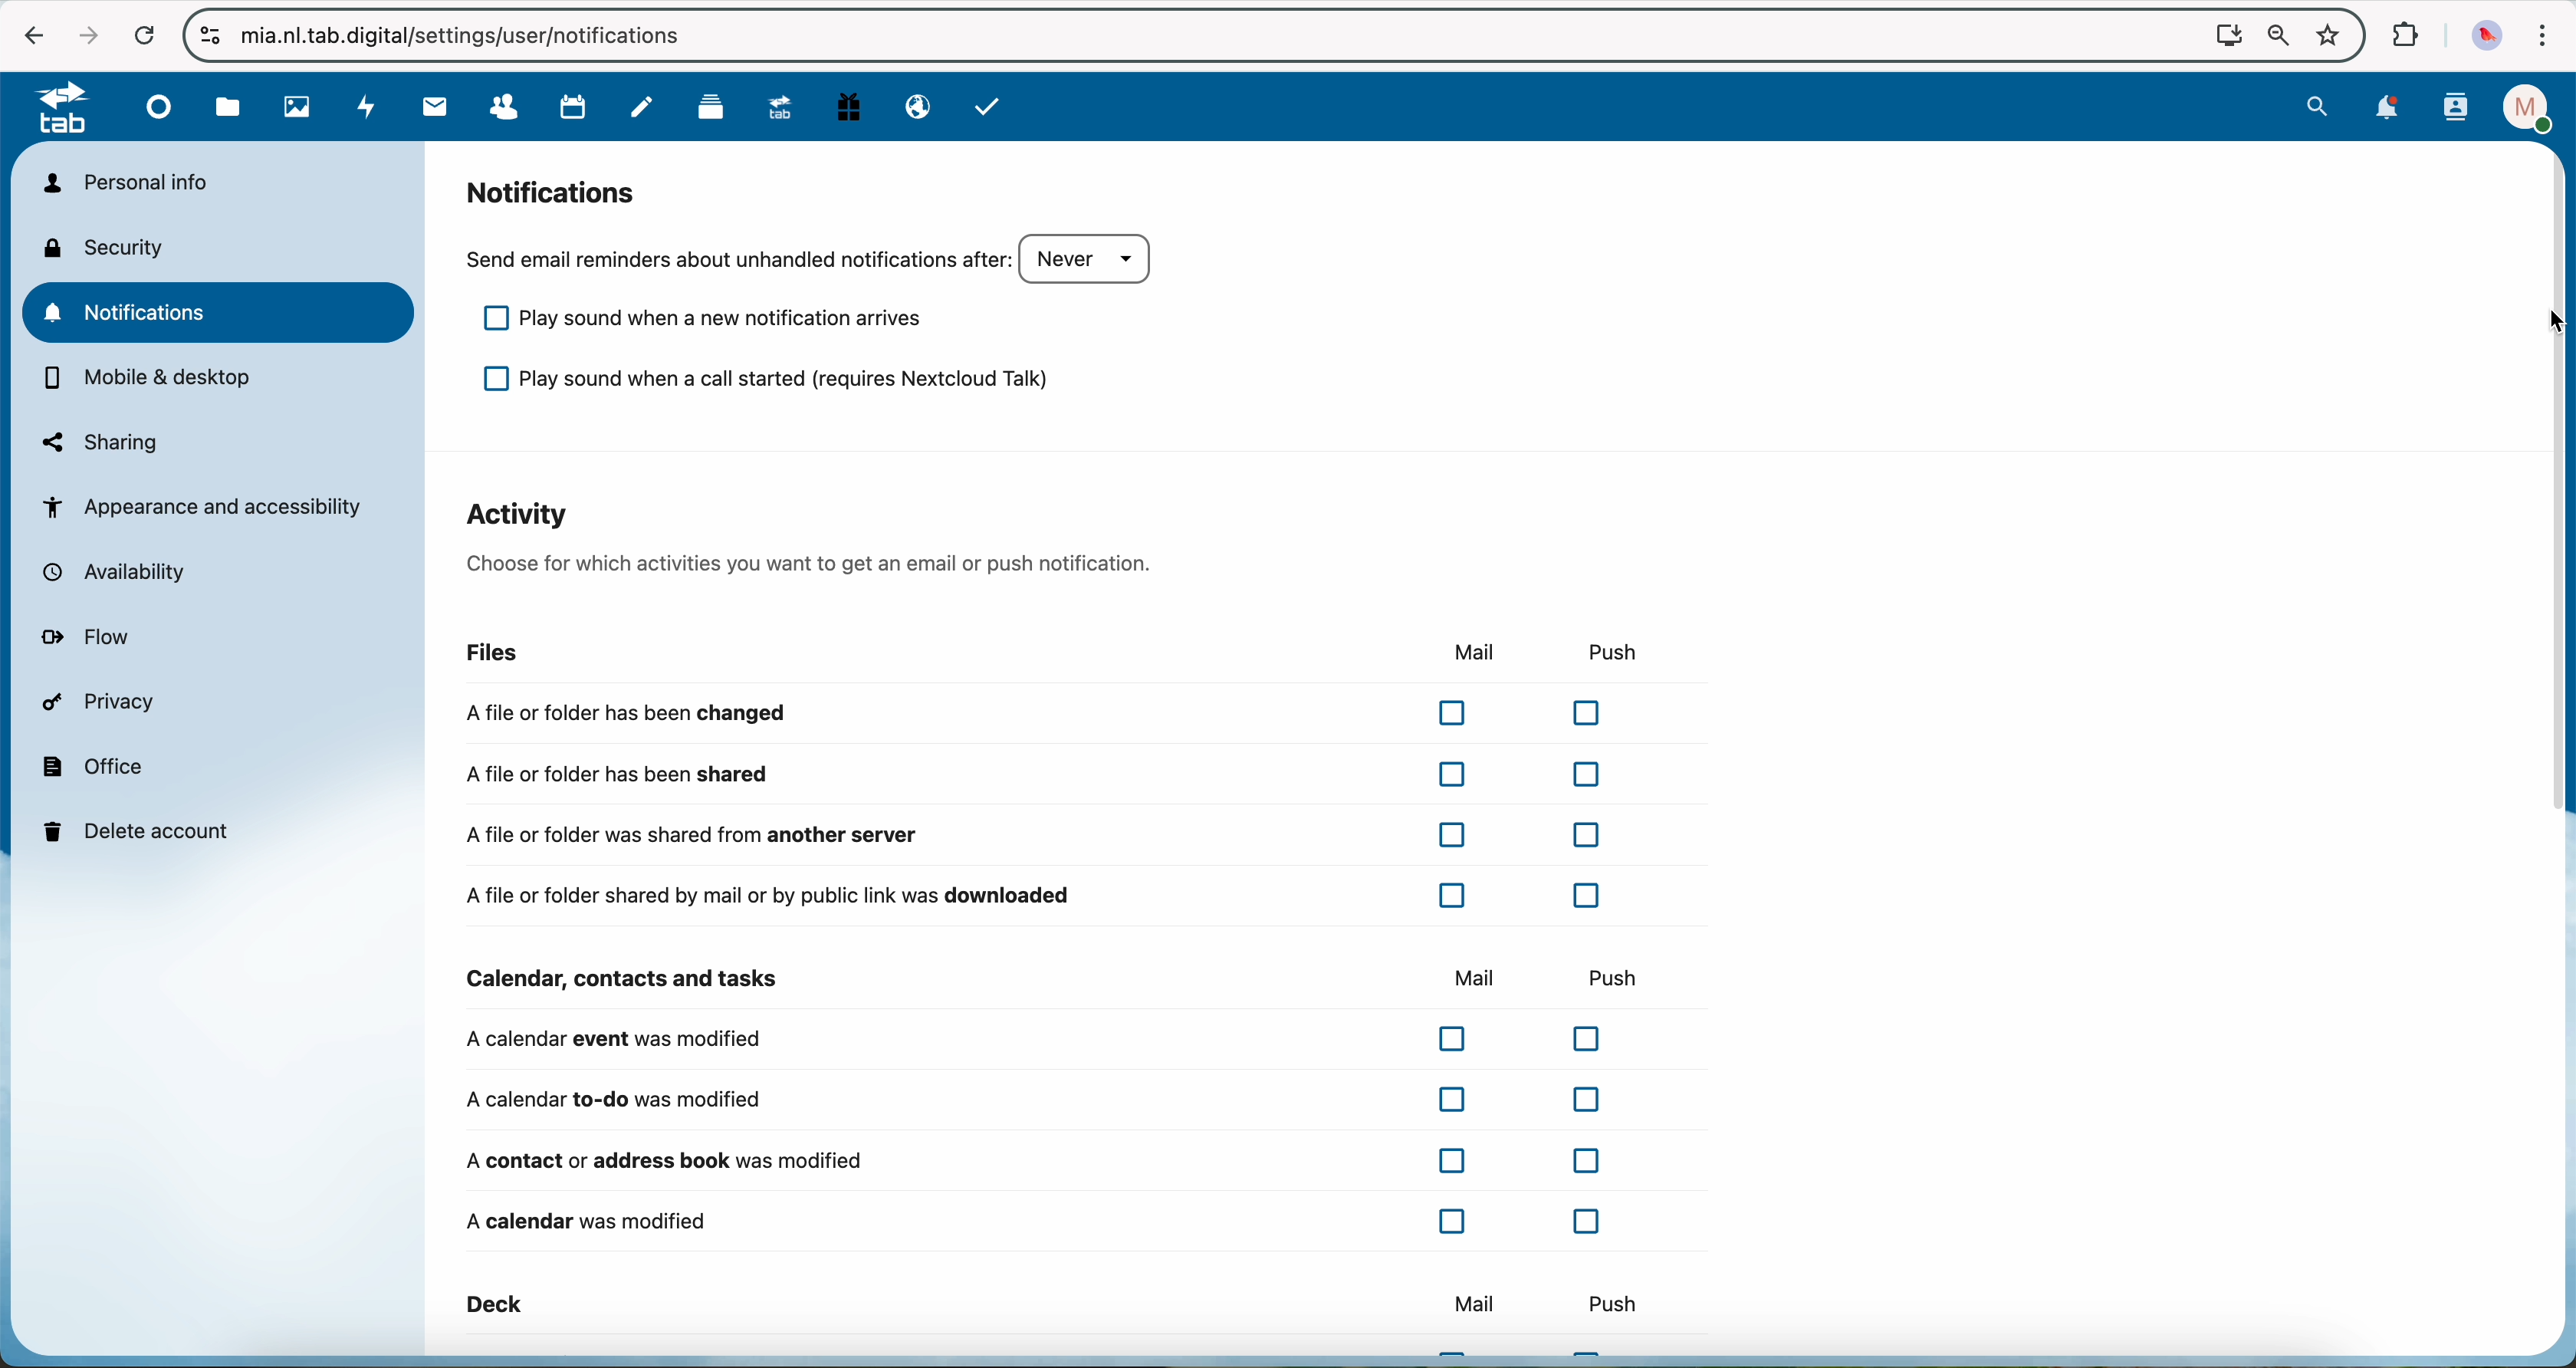 The width and height of the screenshot is (2576, 1368). Describe the element at coordinates (694, 322) in the screenshot. I see `play sound when a new notification arrives` at that location.